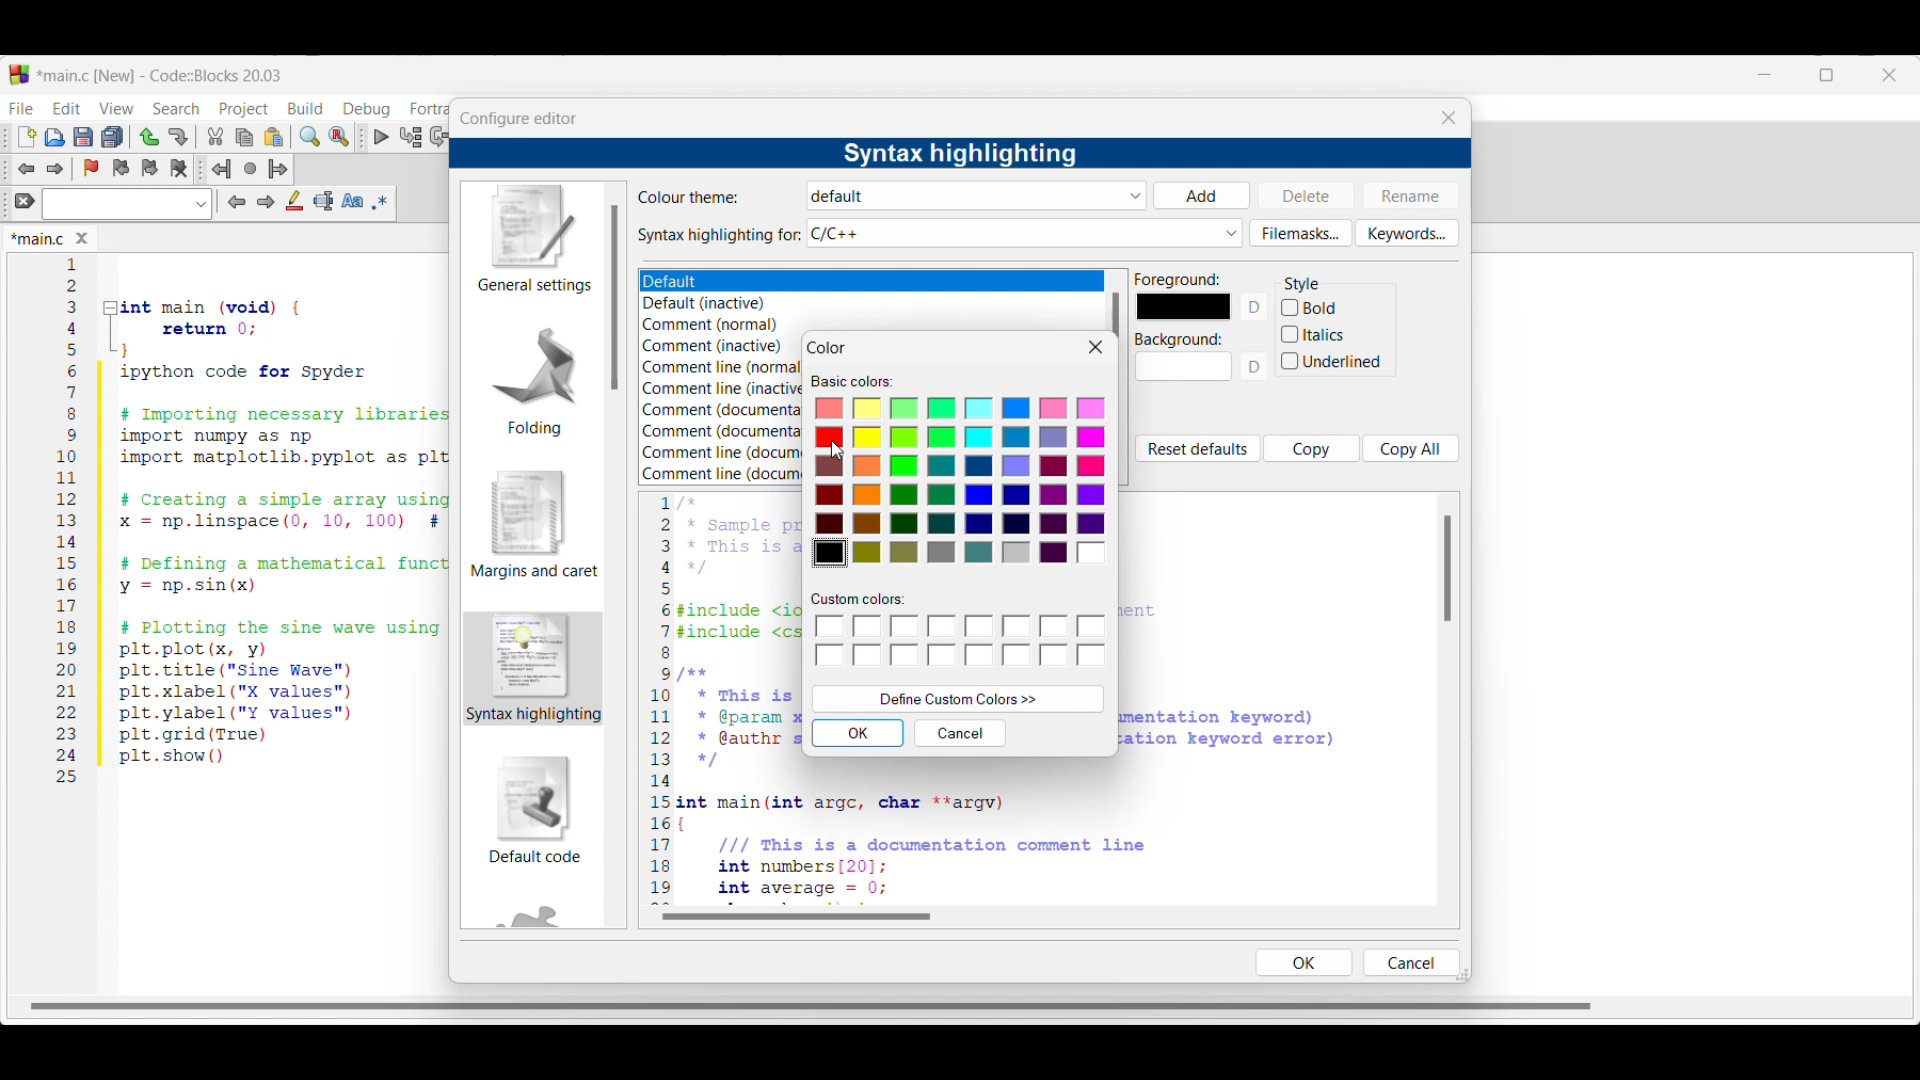 Image resolution: width=1920 pixels, height=1080 pixels. Describe the element at coordinates (112, 136) in the screenshot. I see `Save everything` at that location.